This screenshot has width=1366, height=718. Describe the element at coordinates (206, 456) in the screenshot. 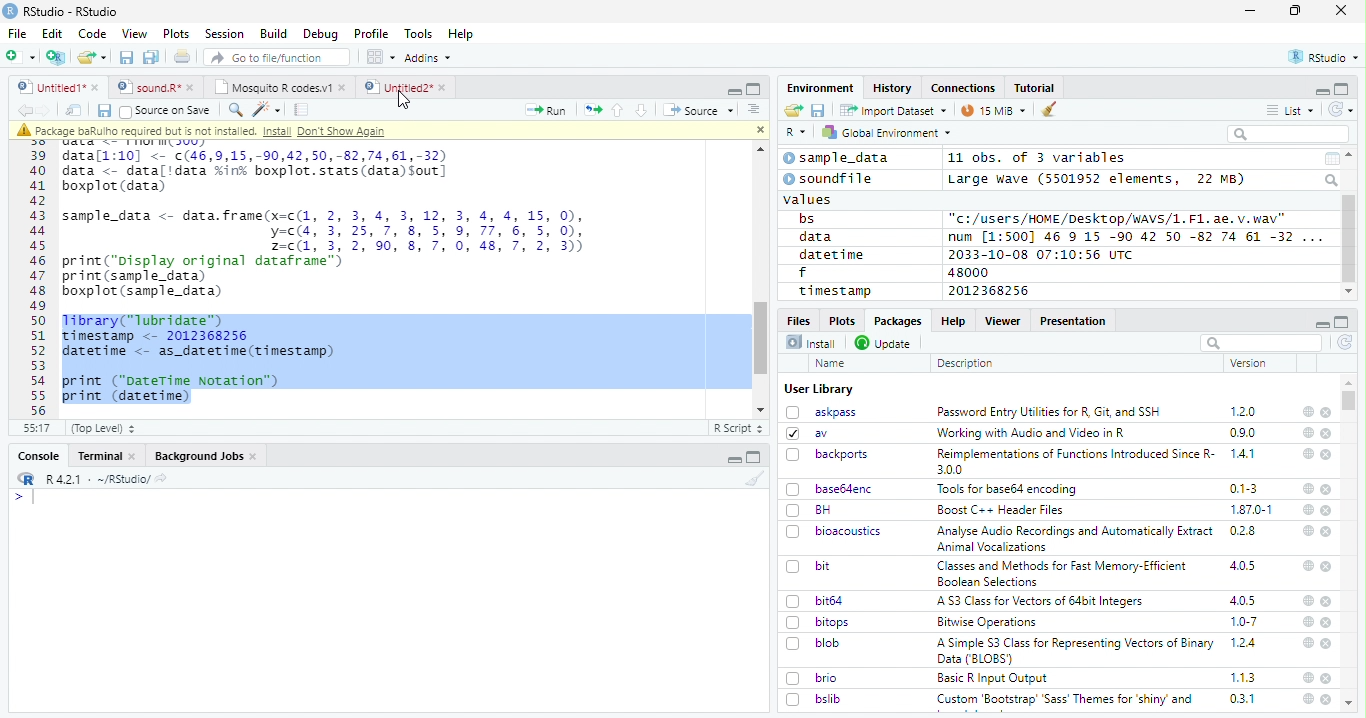

I see `Background Jobs` at that location.